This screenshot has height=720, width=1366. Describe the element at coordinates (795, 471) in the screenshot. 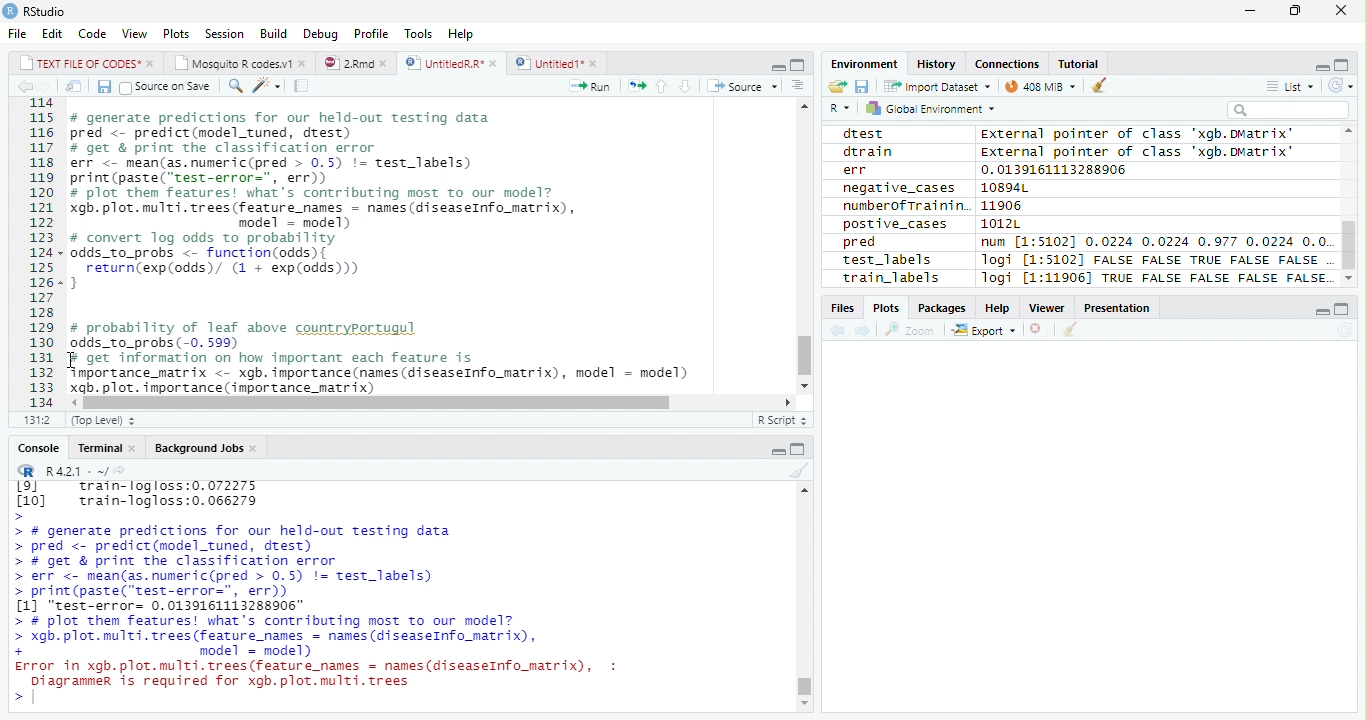

I see `Clean` at that location.